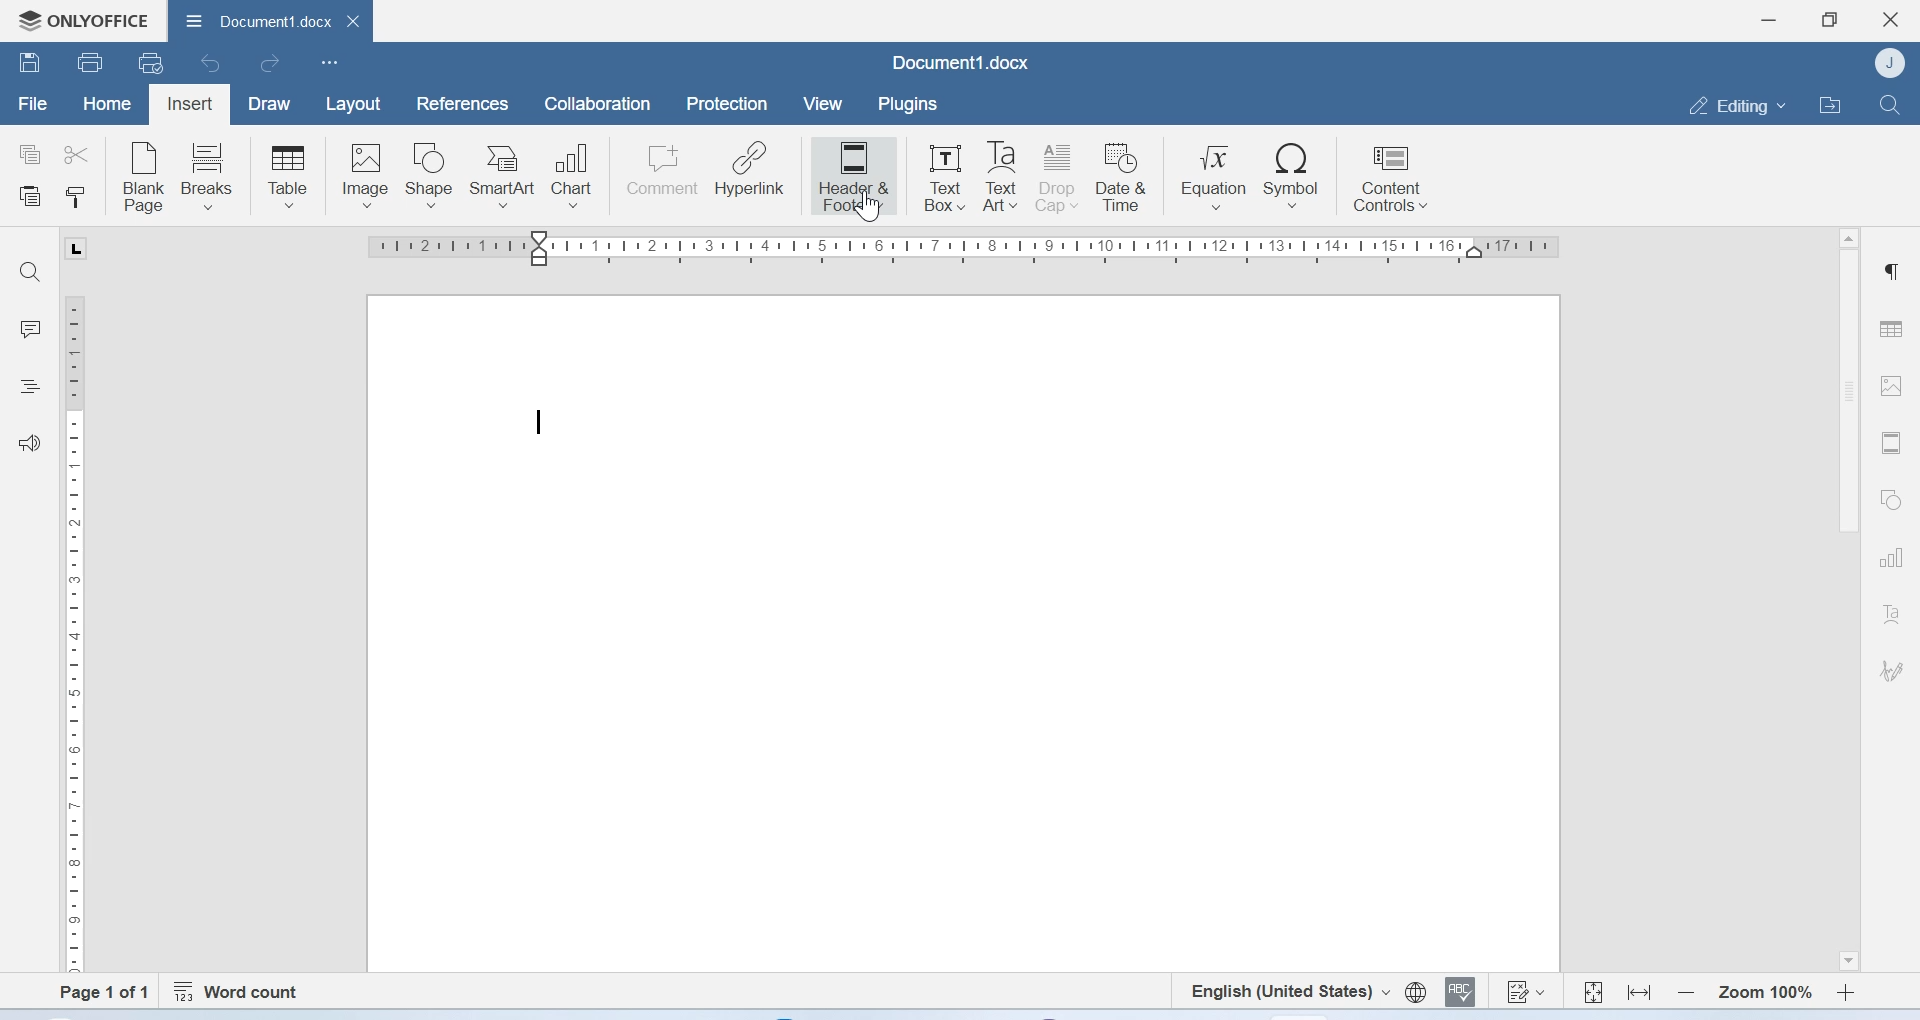  What do you see at coordinates (89, 61) in the screenshot?
I see `Print file` at bounding box center [89, 61].